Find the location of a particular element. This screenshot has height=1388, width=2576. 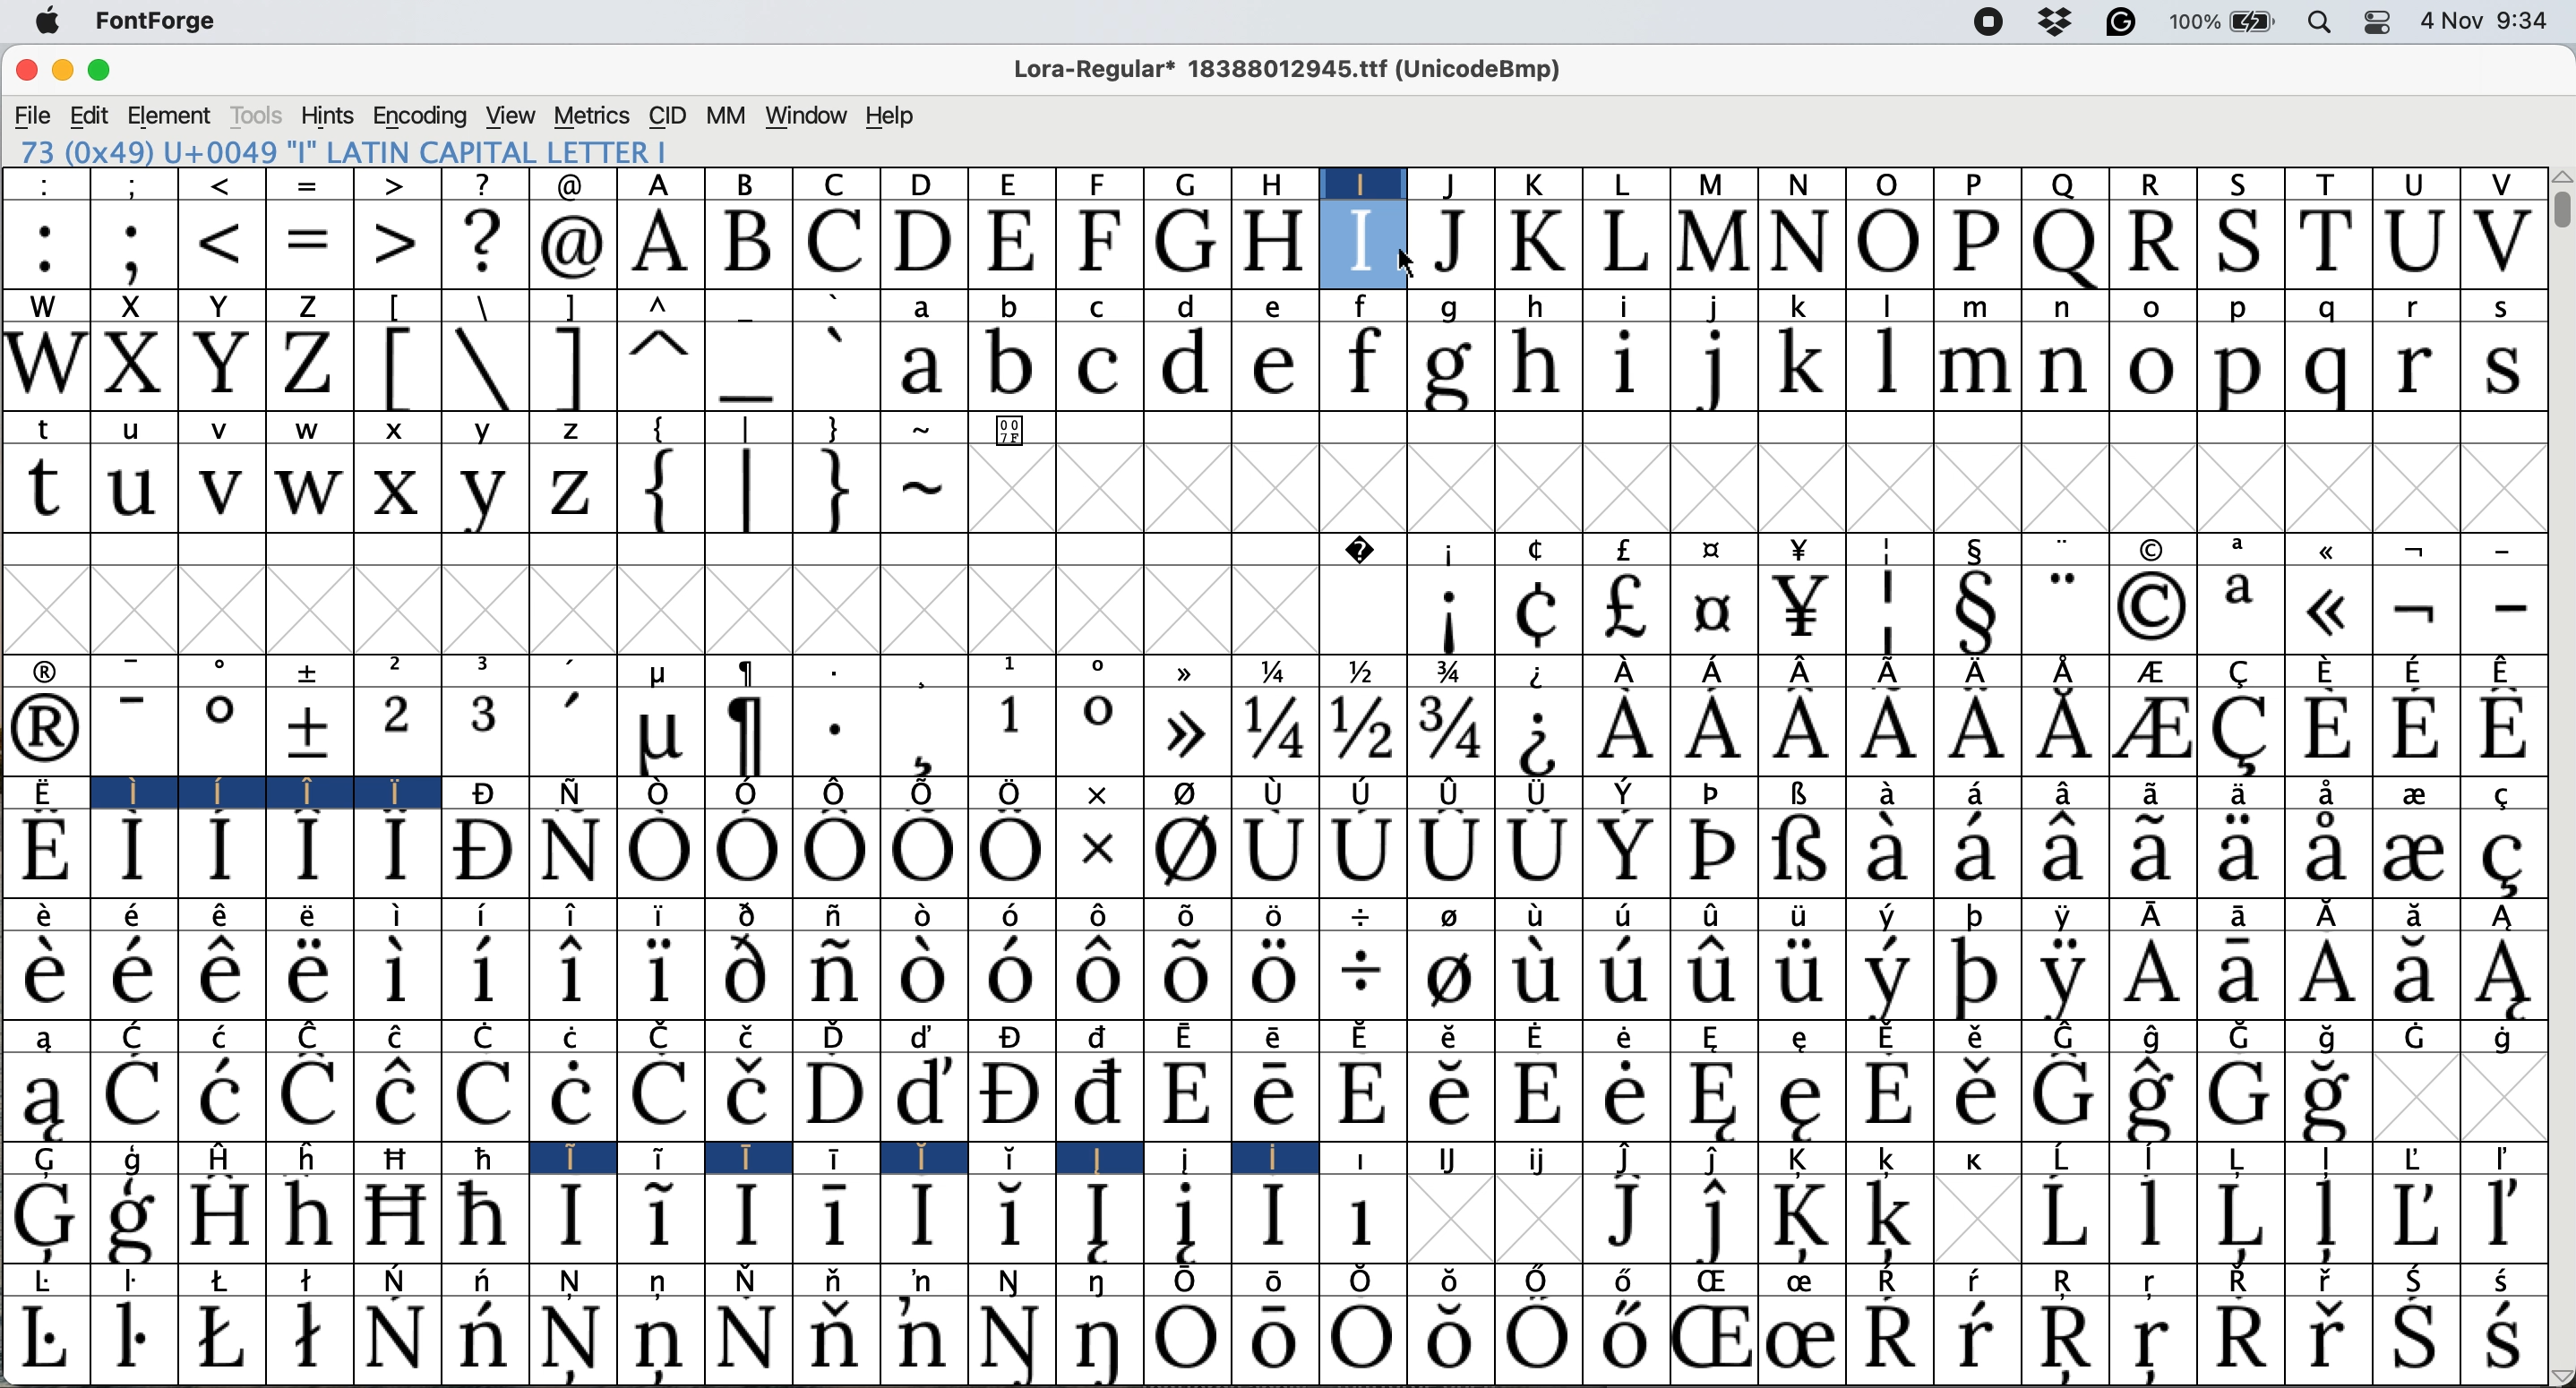

Symbol is located at coordinates (311, 916).